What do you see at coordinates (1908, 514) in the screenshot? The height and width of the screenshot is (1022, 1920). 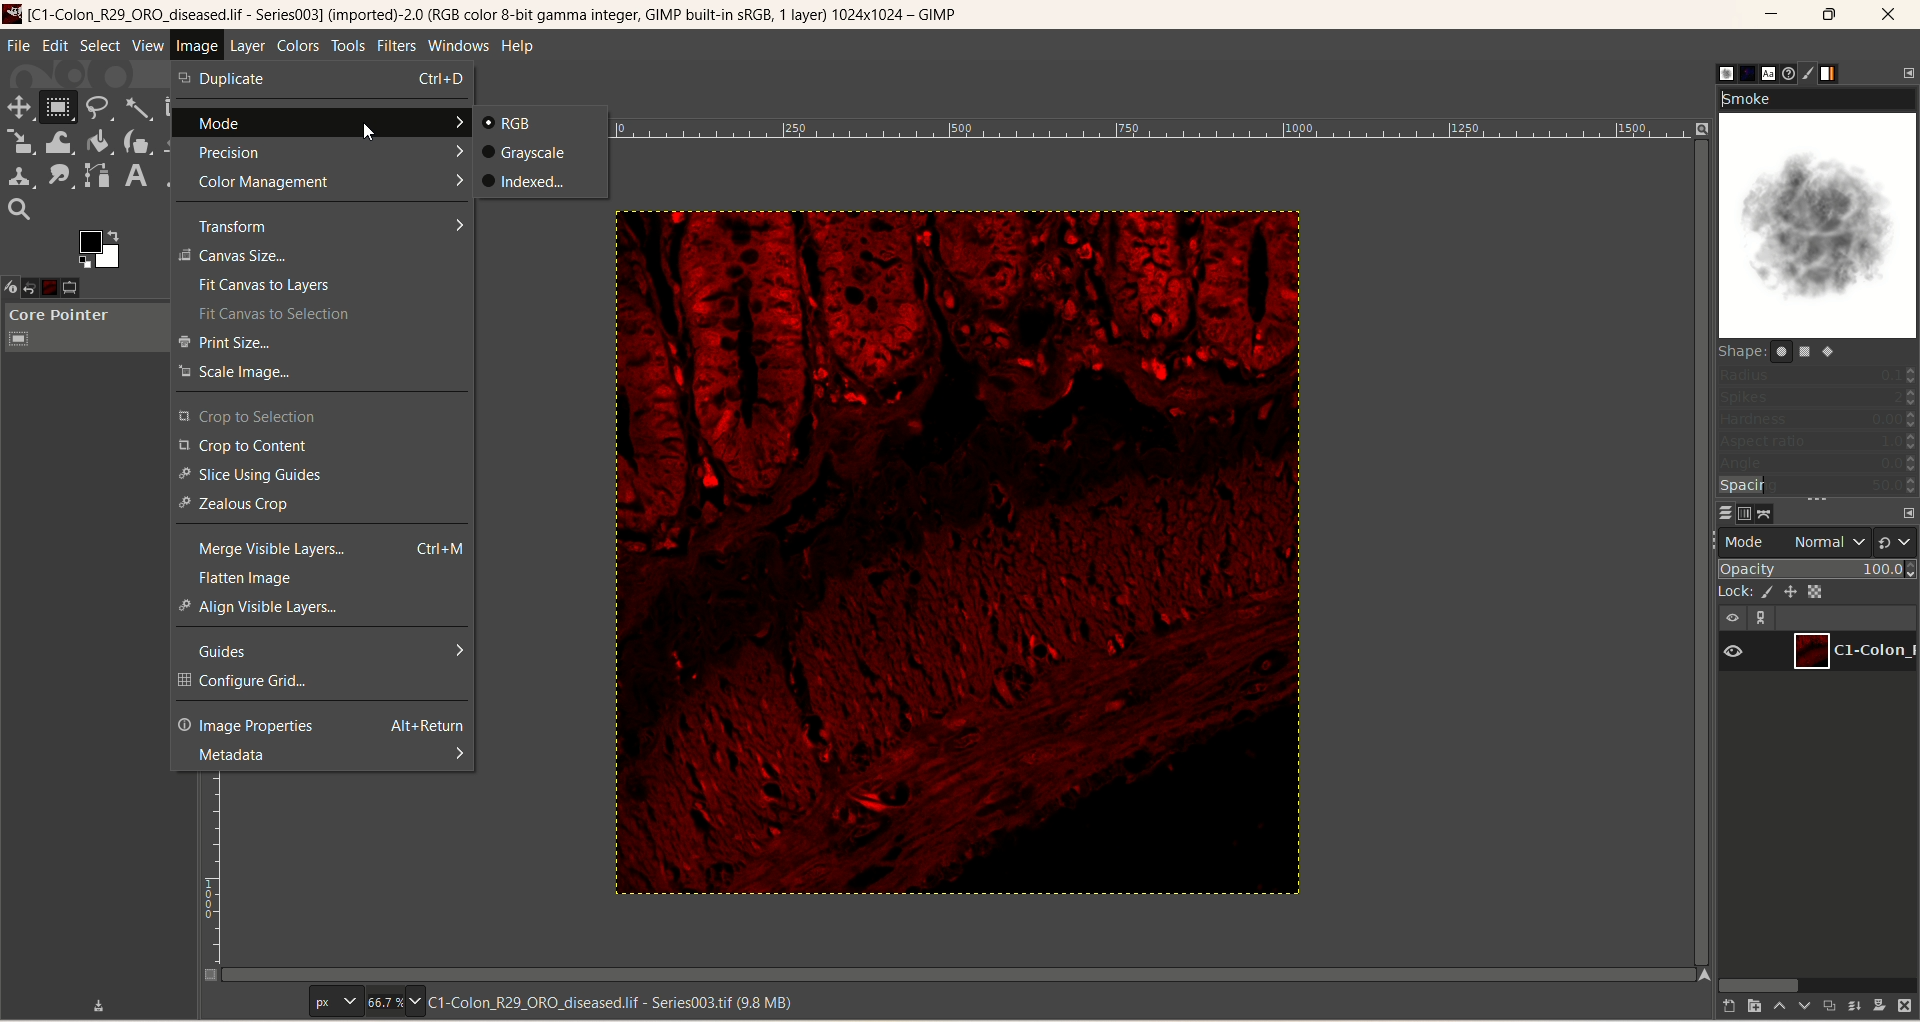 I see `configure this tab` at bounding box center [1908, 514].